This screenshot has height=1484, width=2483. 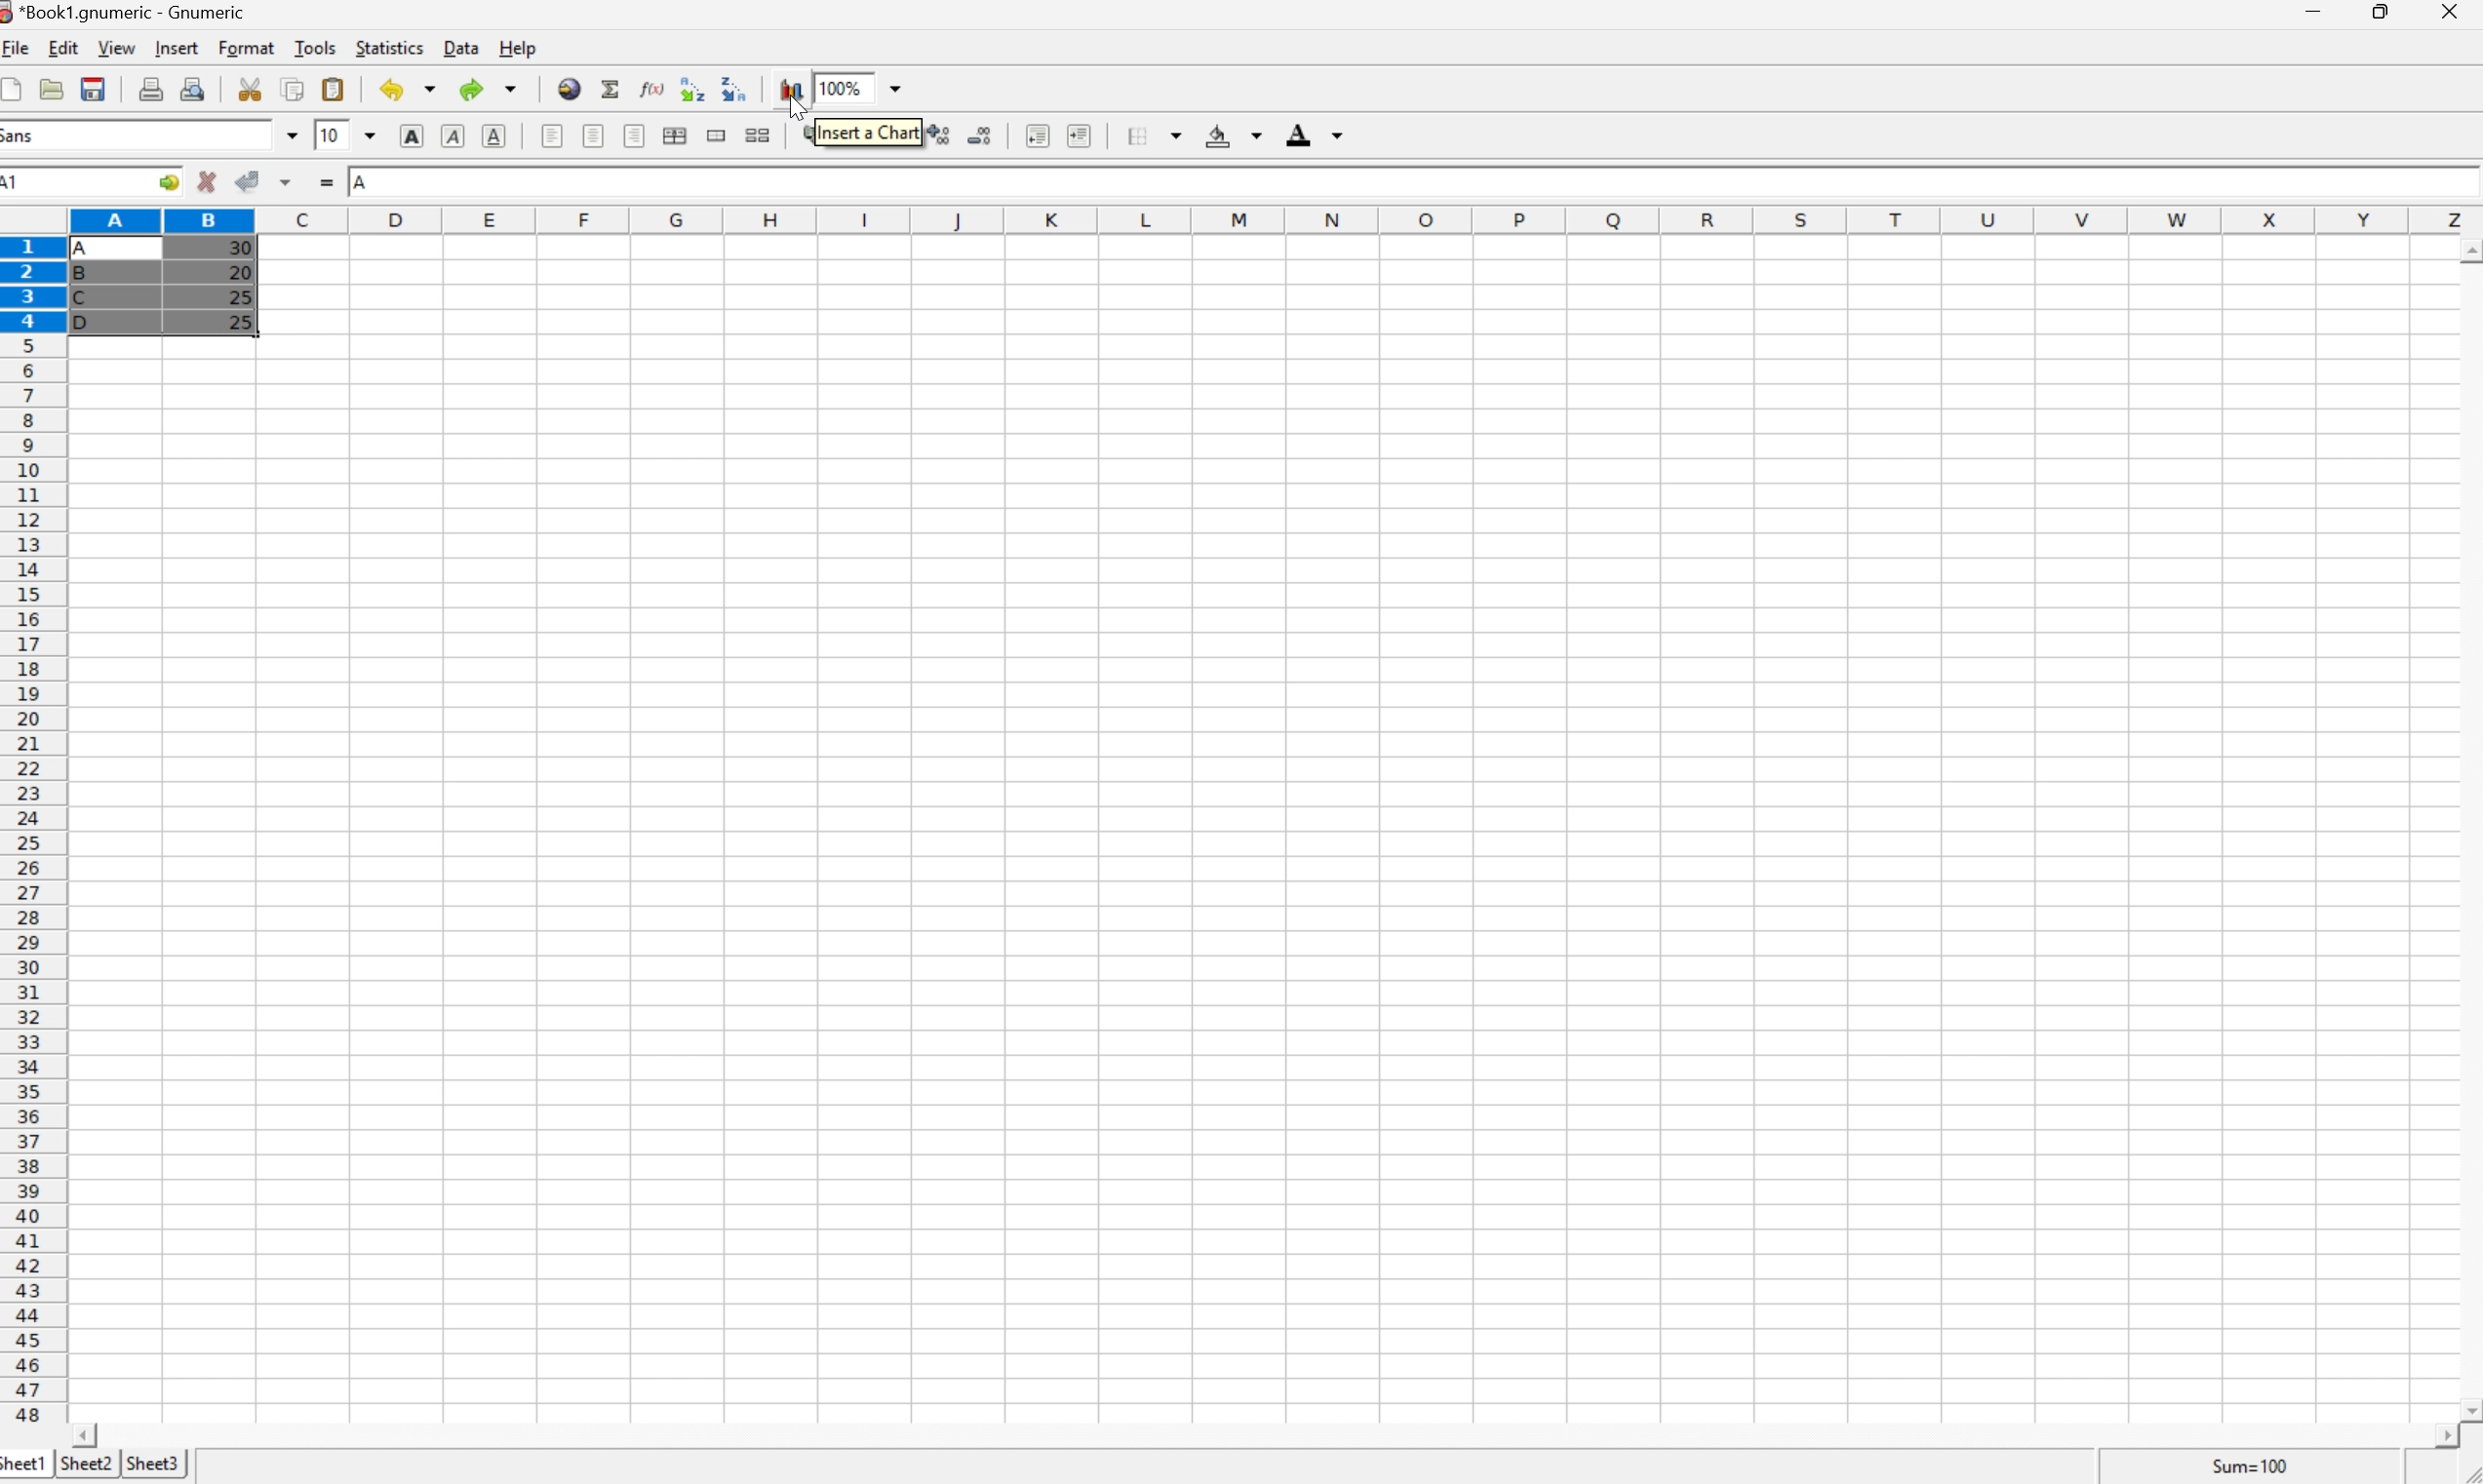 What do you see at coordinates (255, 89) in the screenshot?
I see `Cut the selection` at bounding box center [255, 89].